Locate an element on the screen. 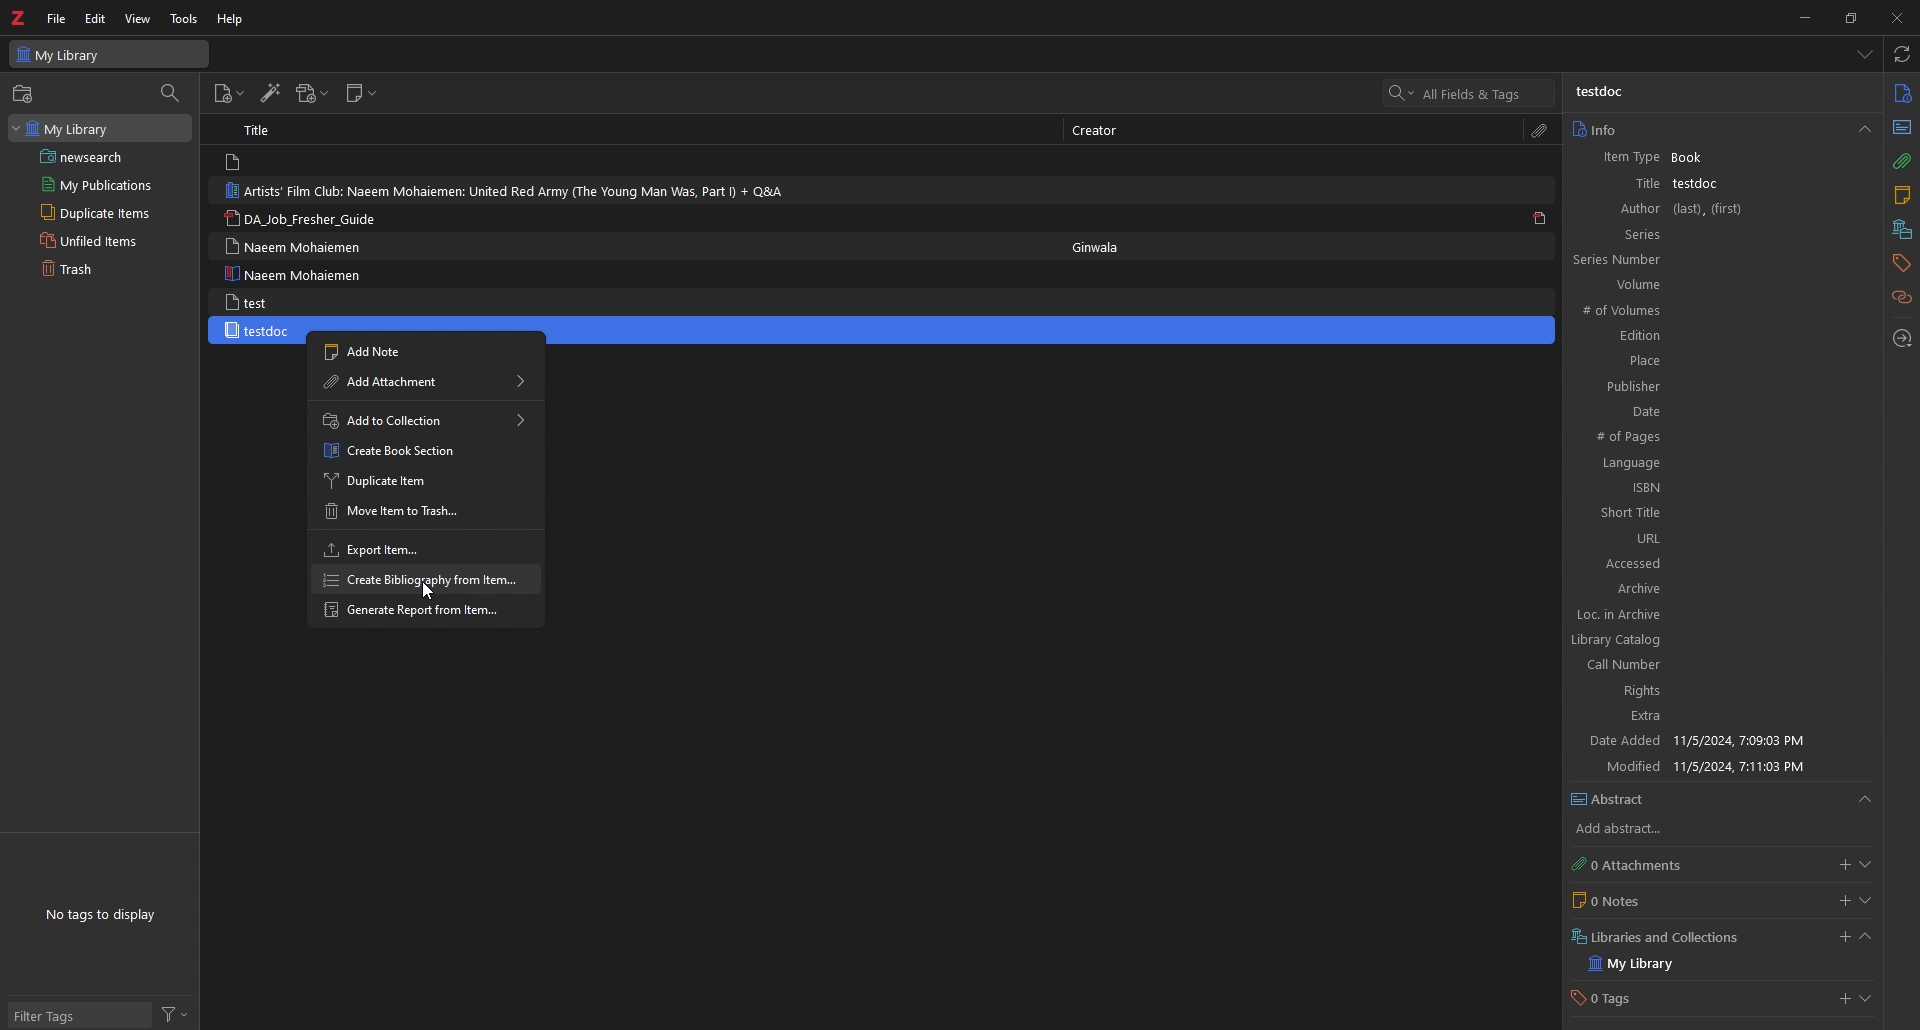 Image resolution: width=1920 pixels, height=1030 pixels. collection and libraries is located at coordinates (1900, 231).